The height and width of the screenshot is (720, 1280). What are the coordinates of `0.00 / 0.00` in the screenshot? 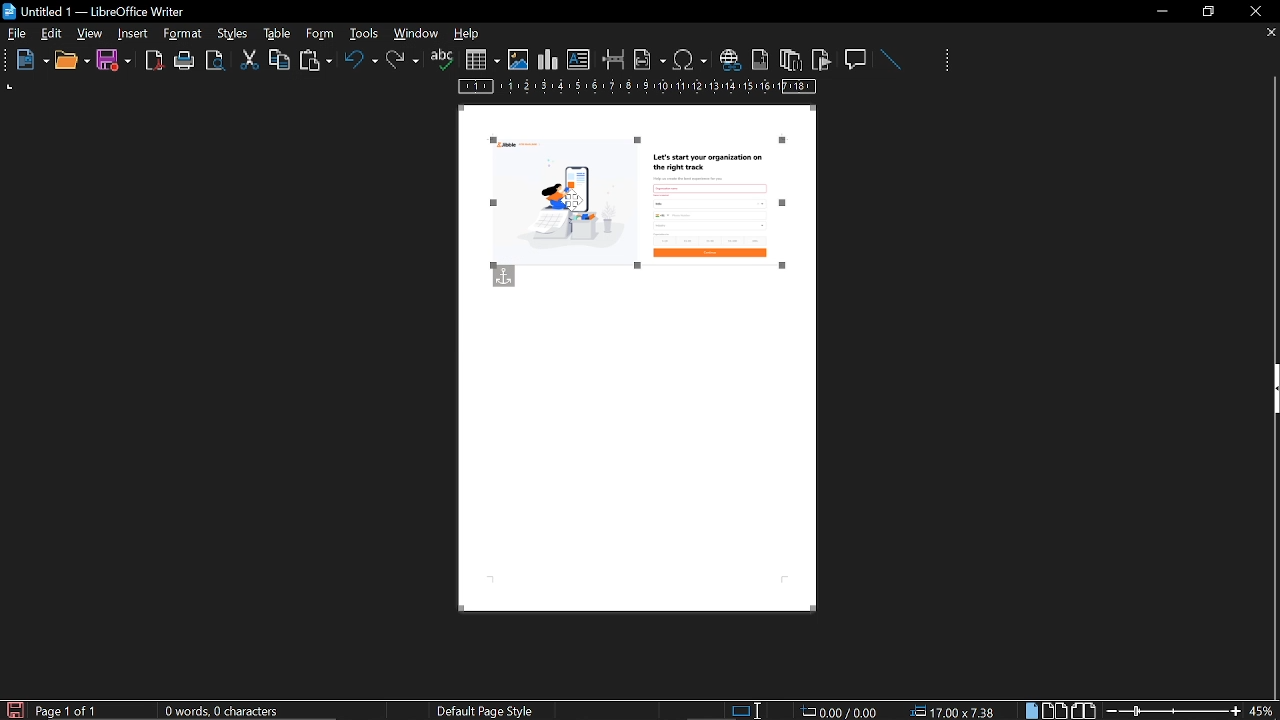 It's located at (842, 710).